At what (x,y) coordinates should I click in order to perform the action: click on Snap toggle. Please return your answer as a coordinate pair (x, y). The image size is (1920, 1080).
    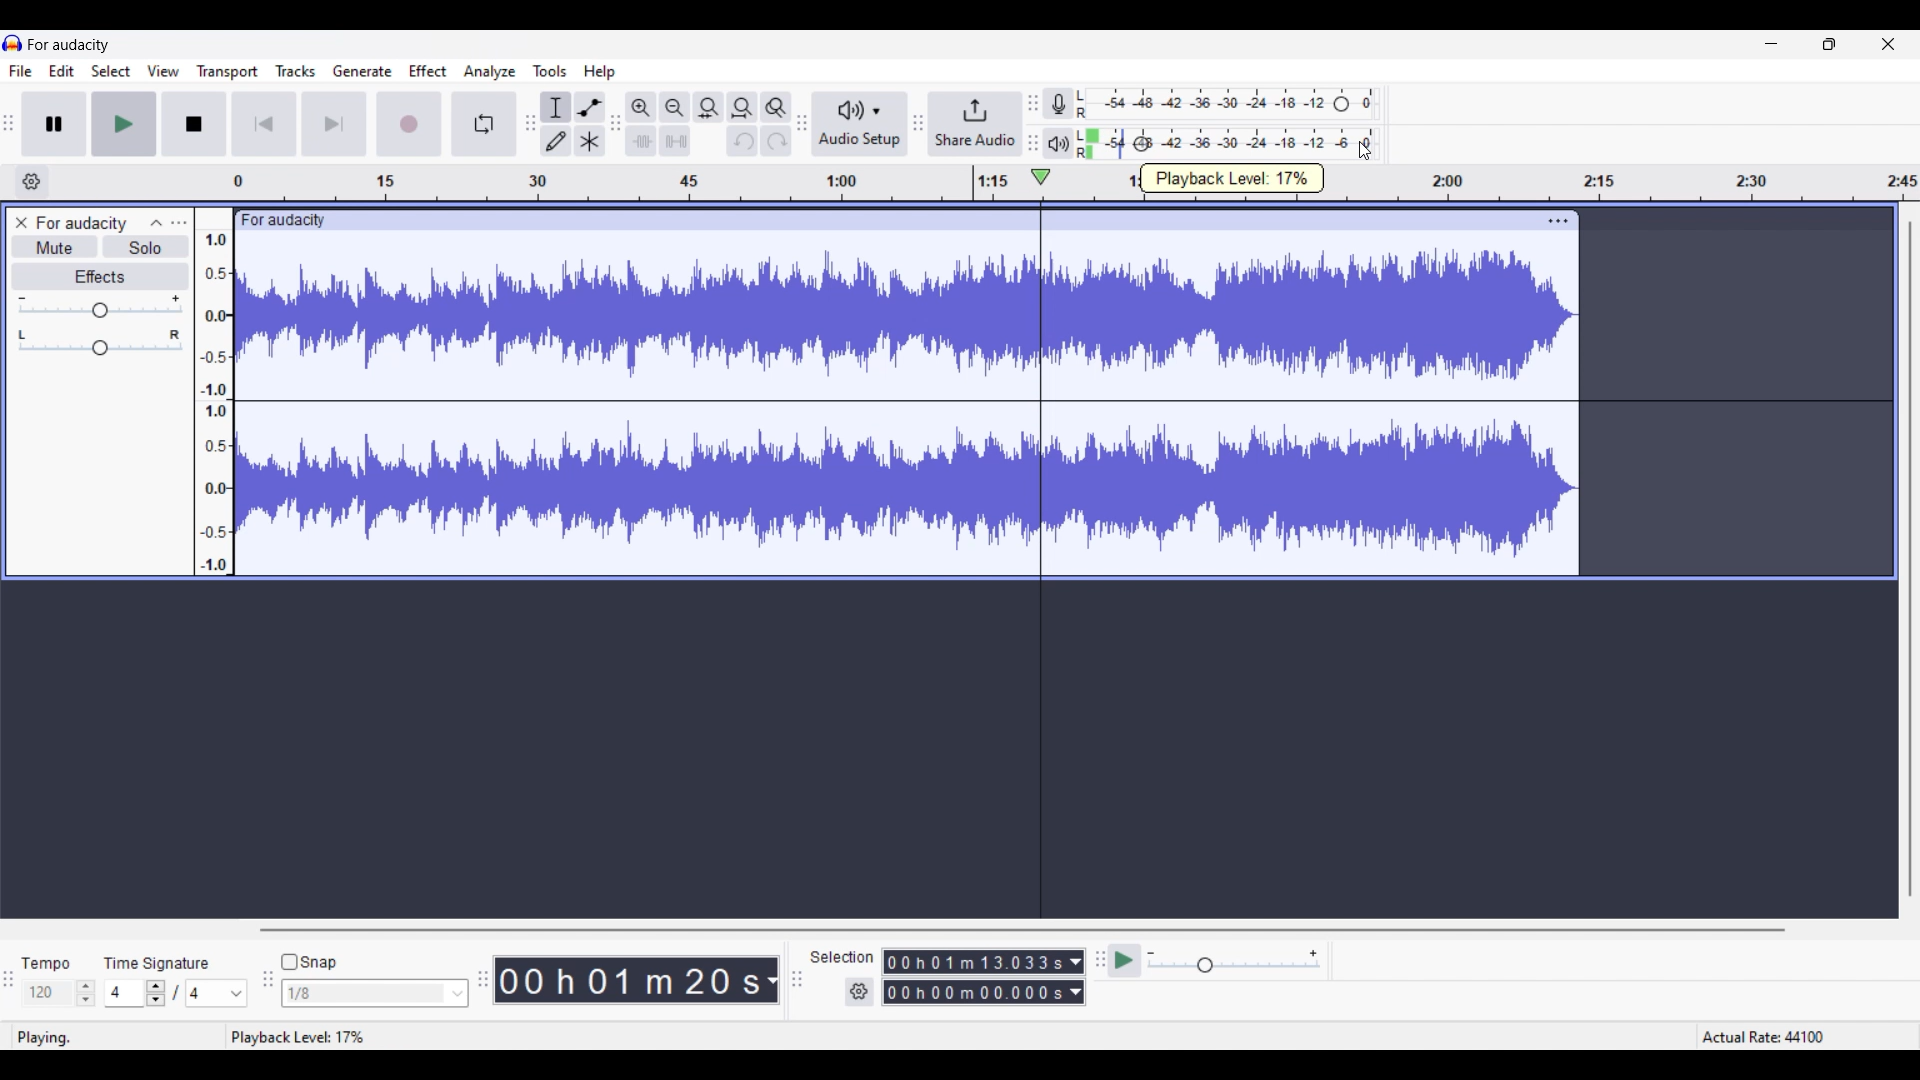
    Looking at the image, I should click on (309, 962).